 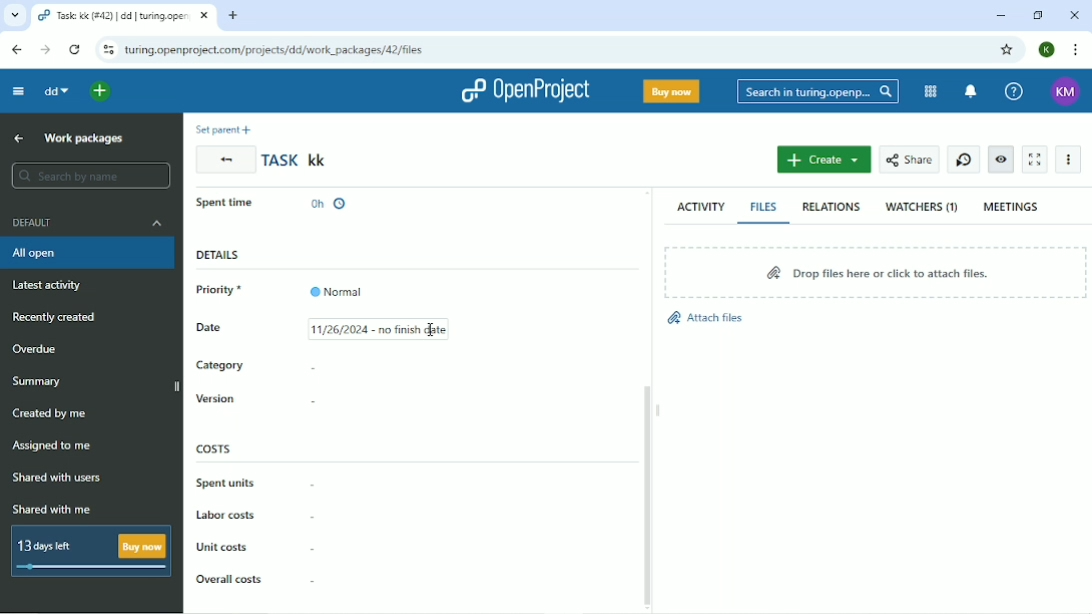 What do you see at coordinates (1076, 15) in the screenshot?
I see `Close` at bounding box center [1076, 15].